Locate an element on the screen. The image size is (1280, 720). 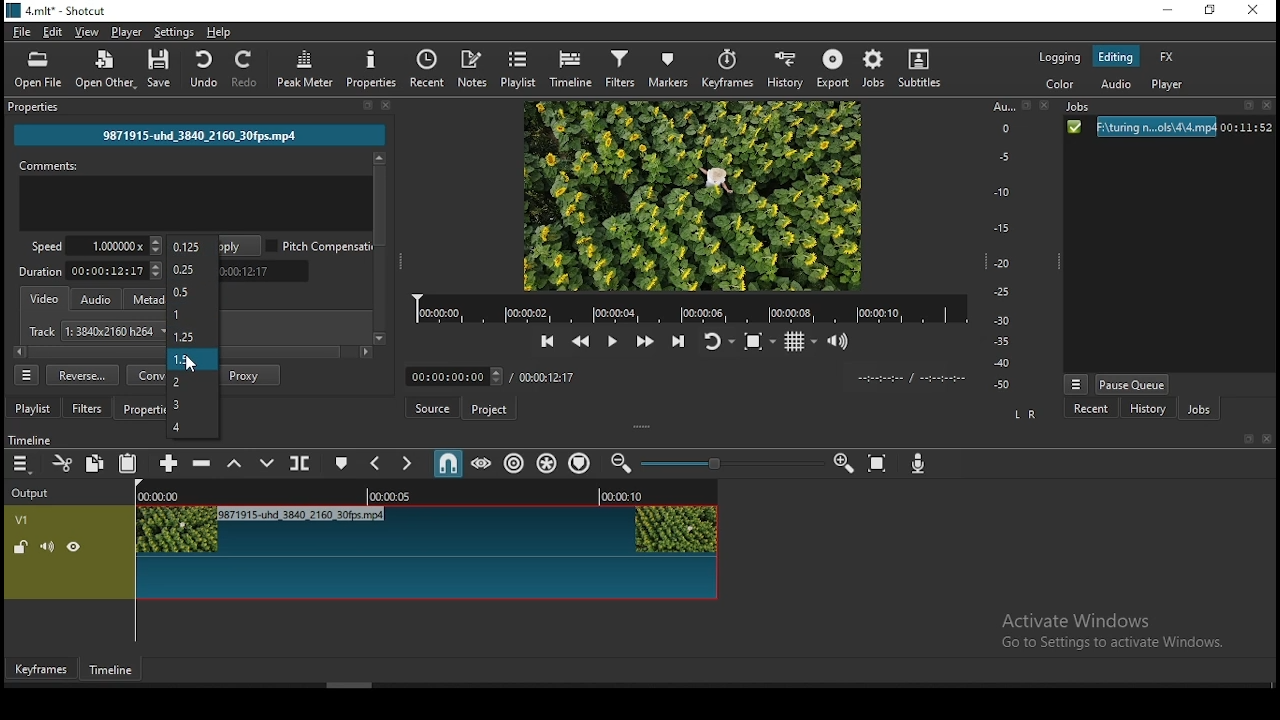
split at playhead is located at coordinates (297, 464).